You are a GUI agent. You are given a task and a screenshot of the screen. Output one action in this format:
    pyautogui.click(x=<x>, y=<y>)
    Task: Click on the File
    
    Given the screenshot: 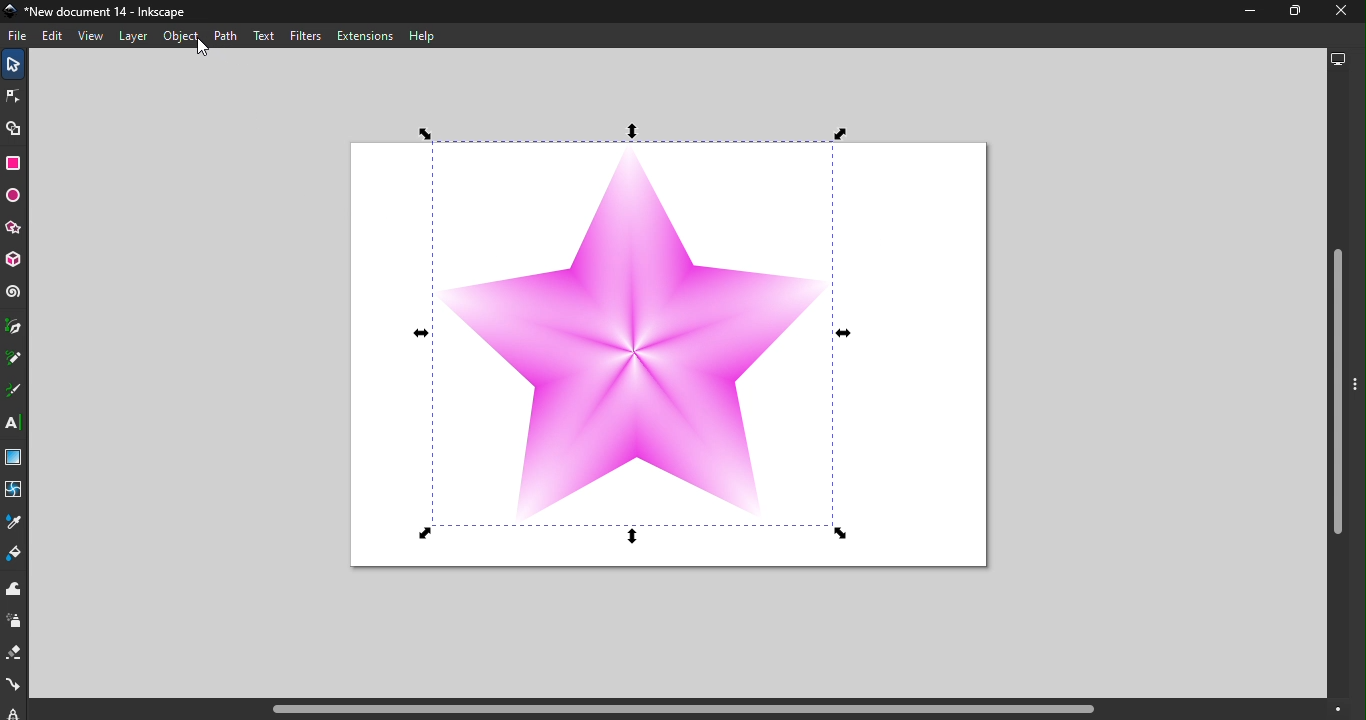 What is the action you would take?
    pyautogui.click(x=20, y=38)
    